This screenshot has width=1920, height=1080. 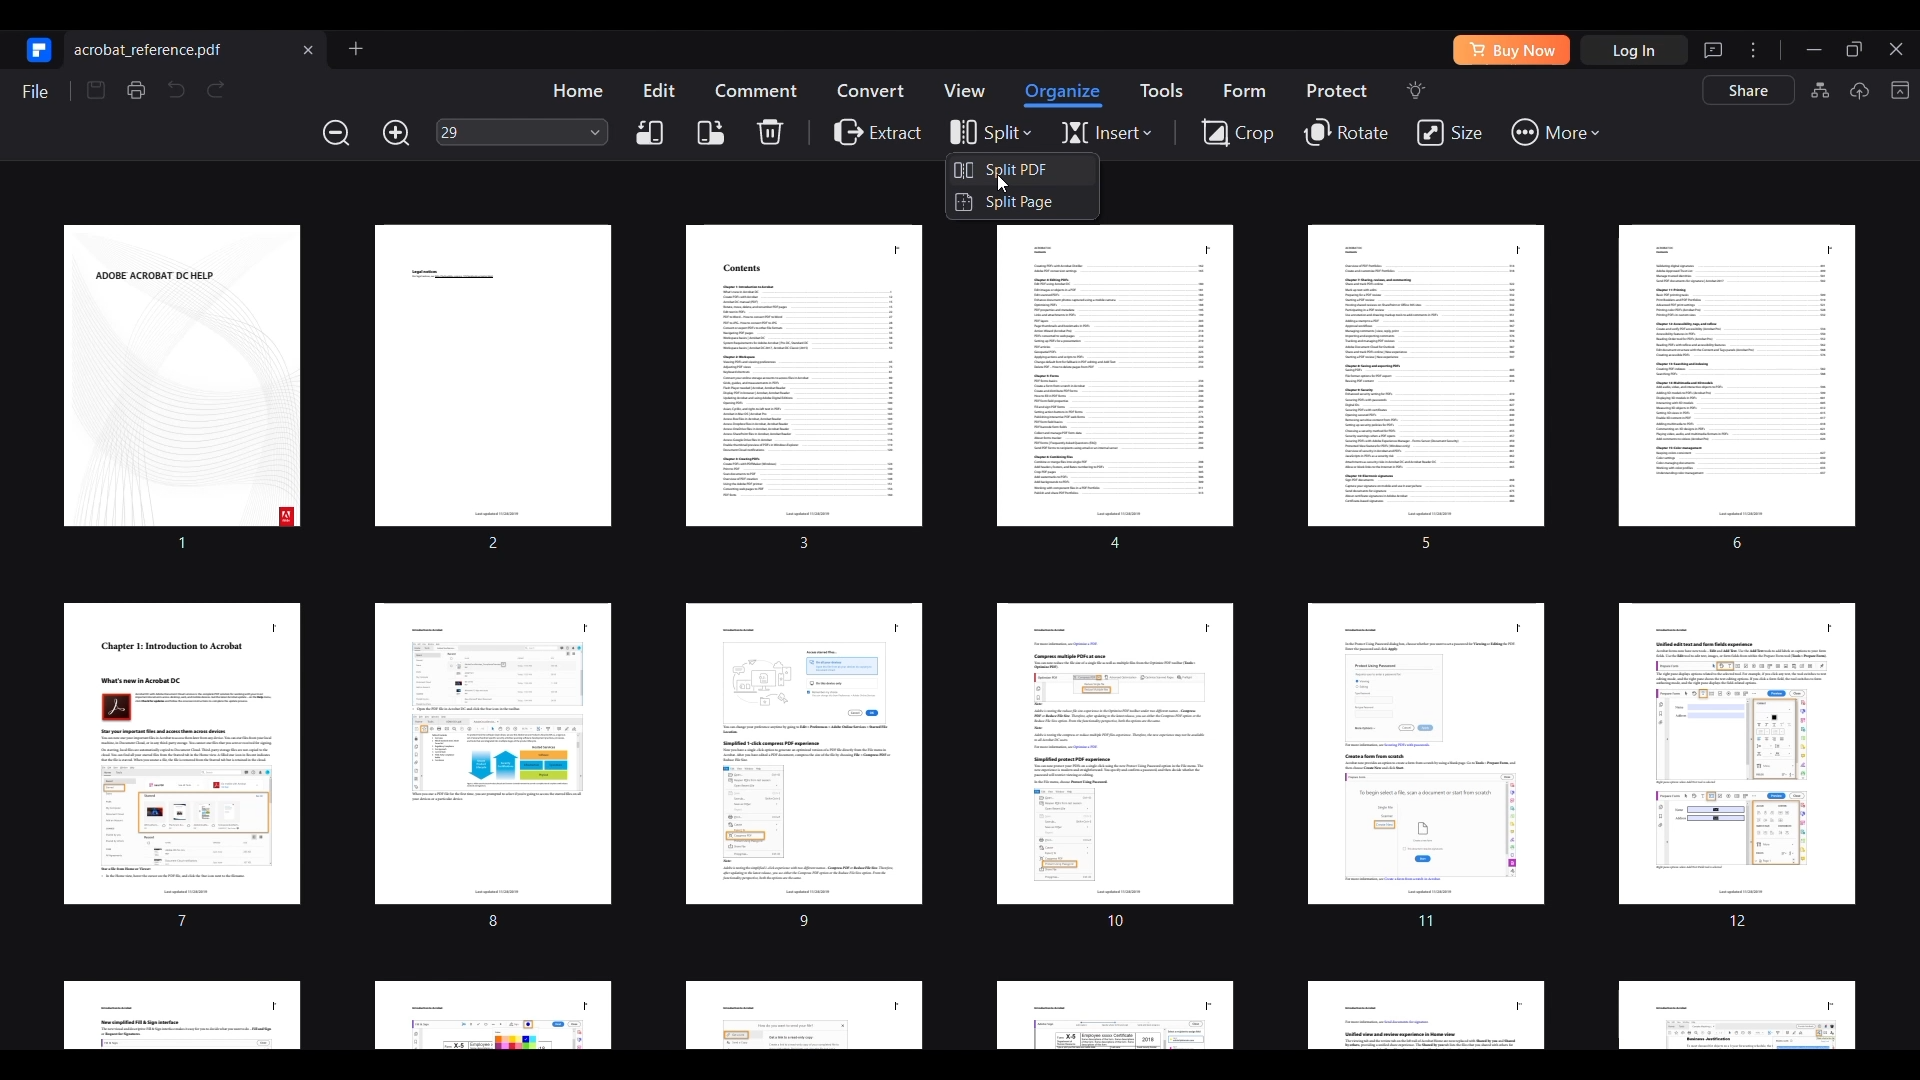 I want to click on Zoom out, so click(x=337, y=132).